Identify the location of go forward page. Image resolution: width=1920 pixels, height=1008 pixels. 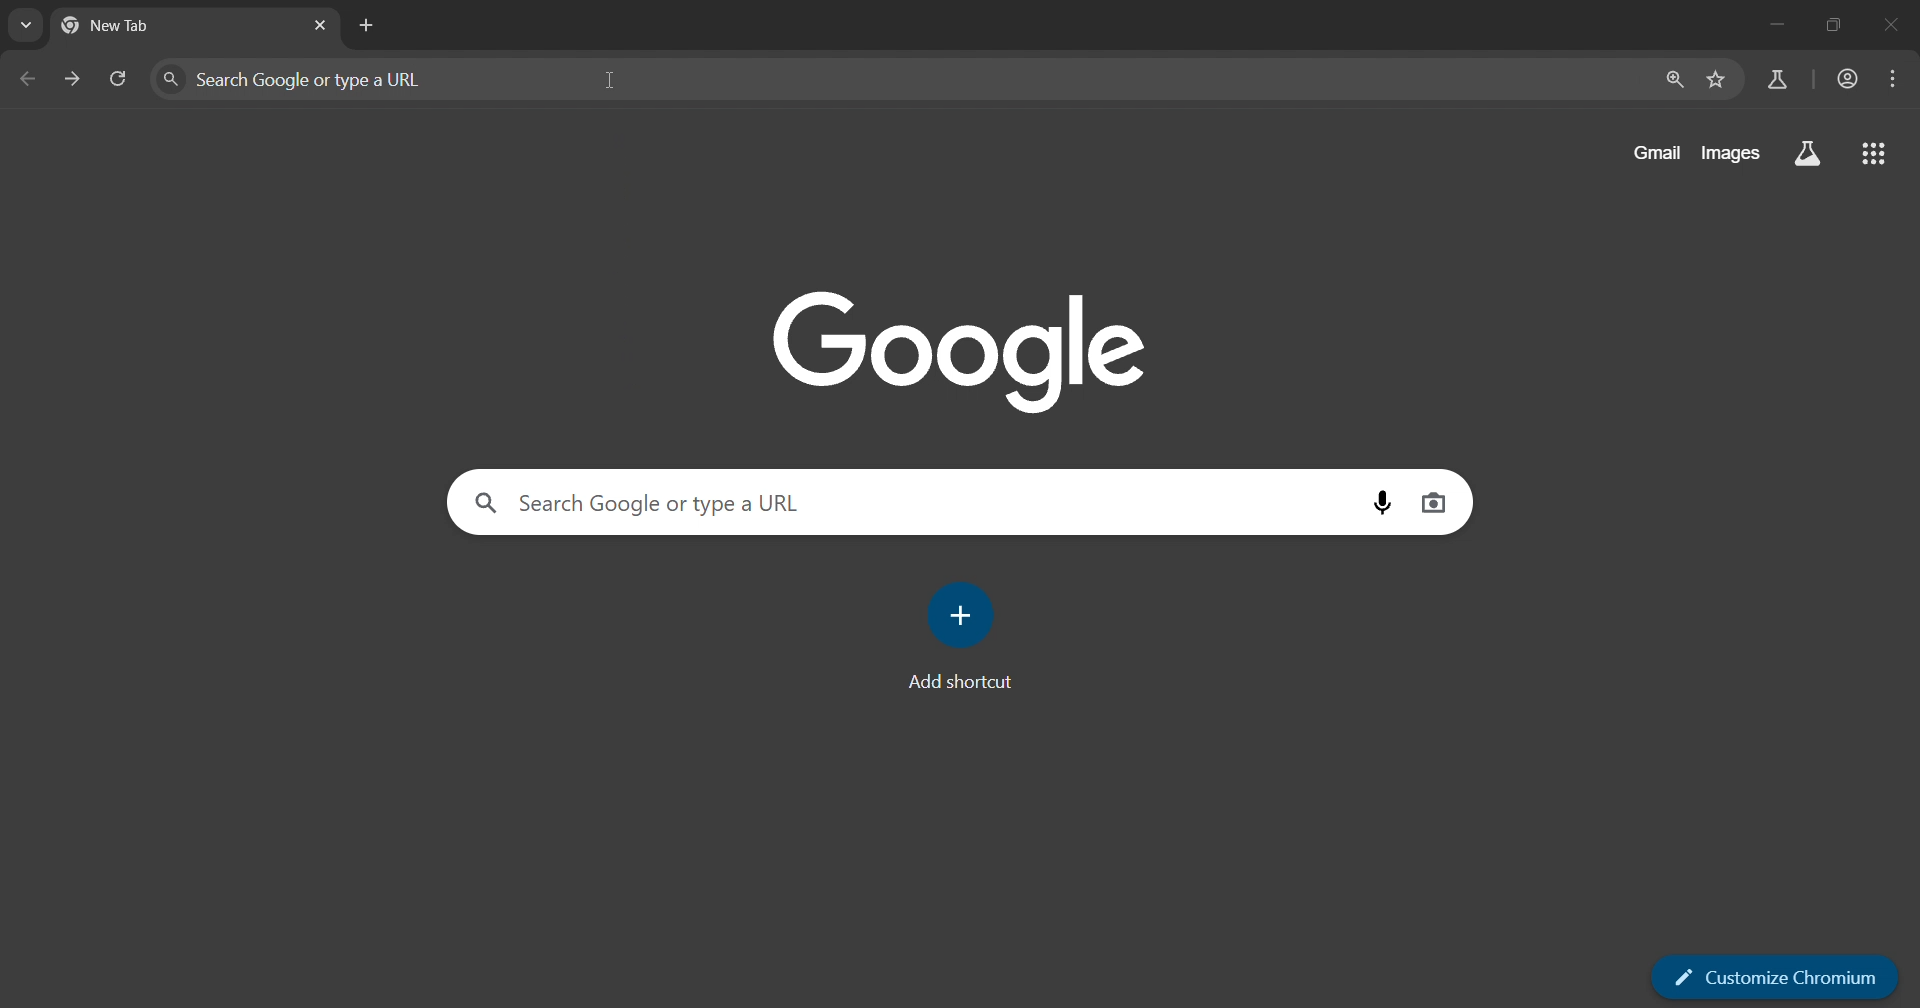
(72, 78).